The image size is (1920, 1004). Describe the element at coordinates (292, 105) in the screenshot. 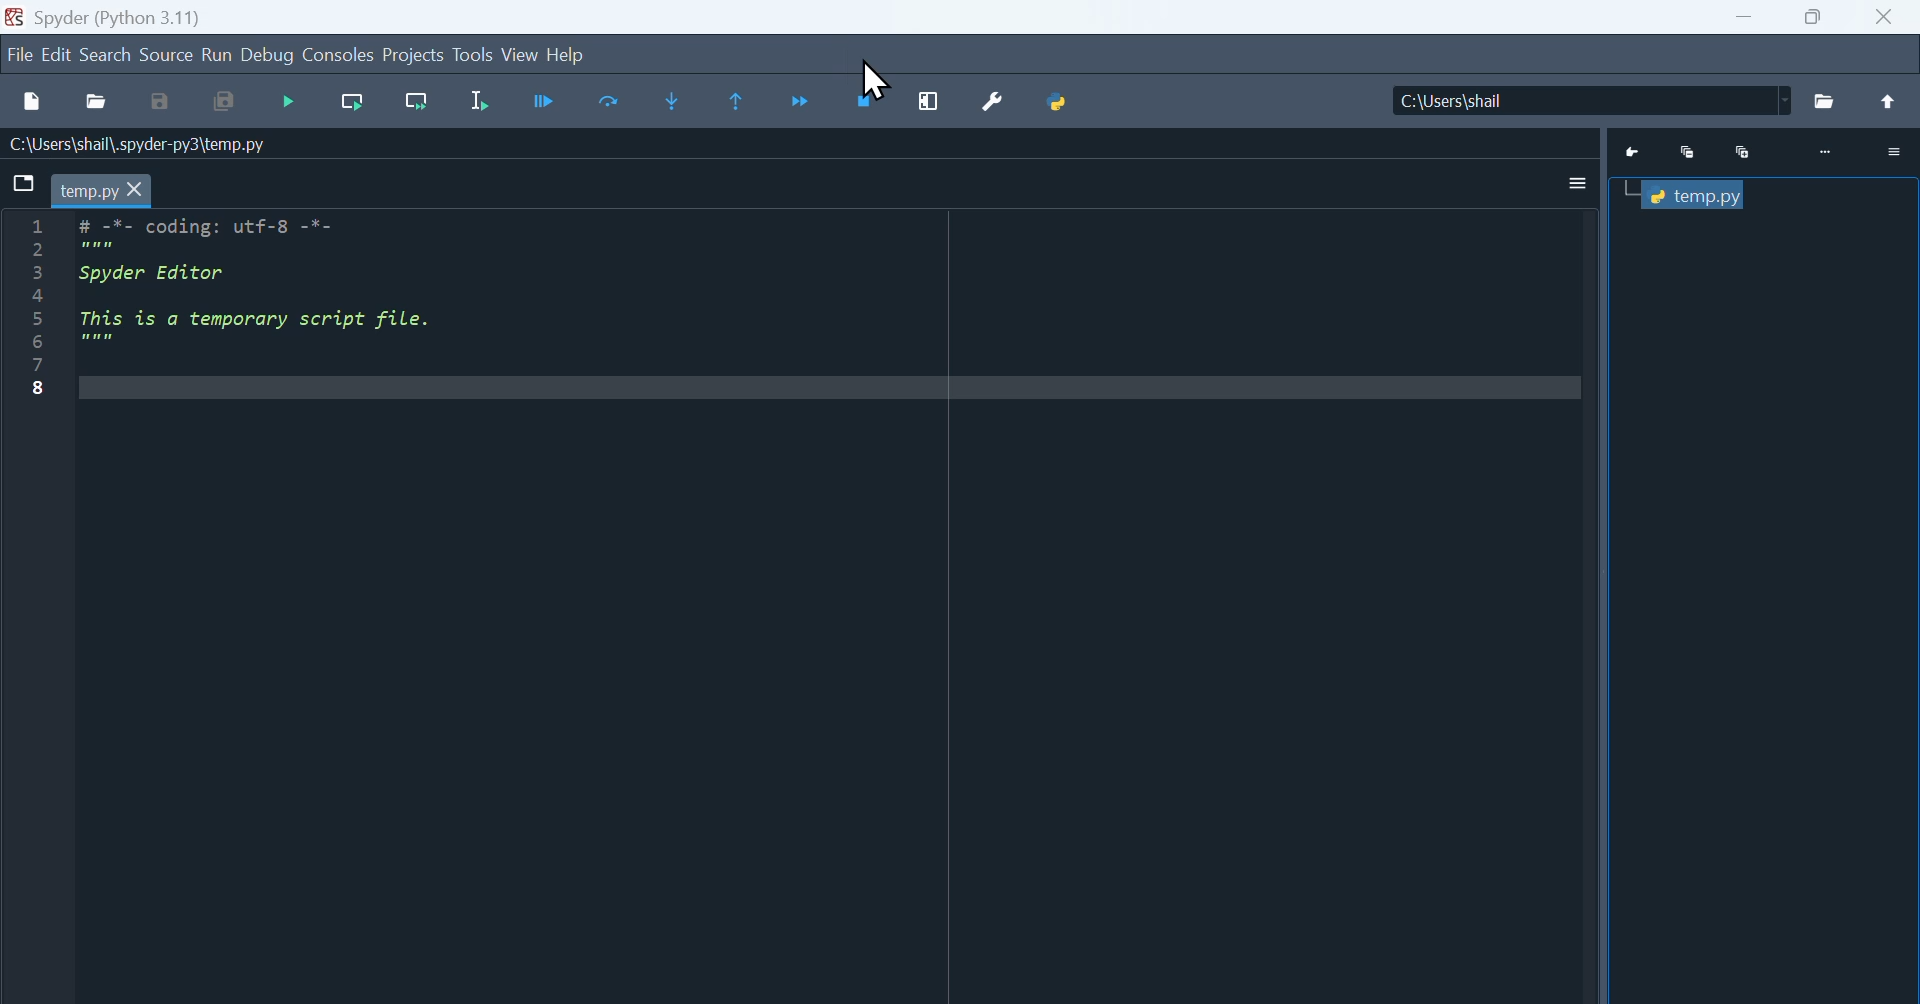

I see `Debugging` at that location.